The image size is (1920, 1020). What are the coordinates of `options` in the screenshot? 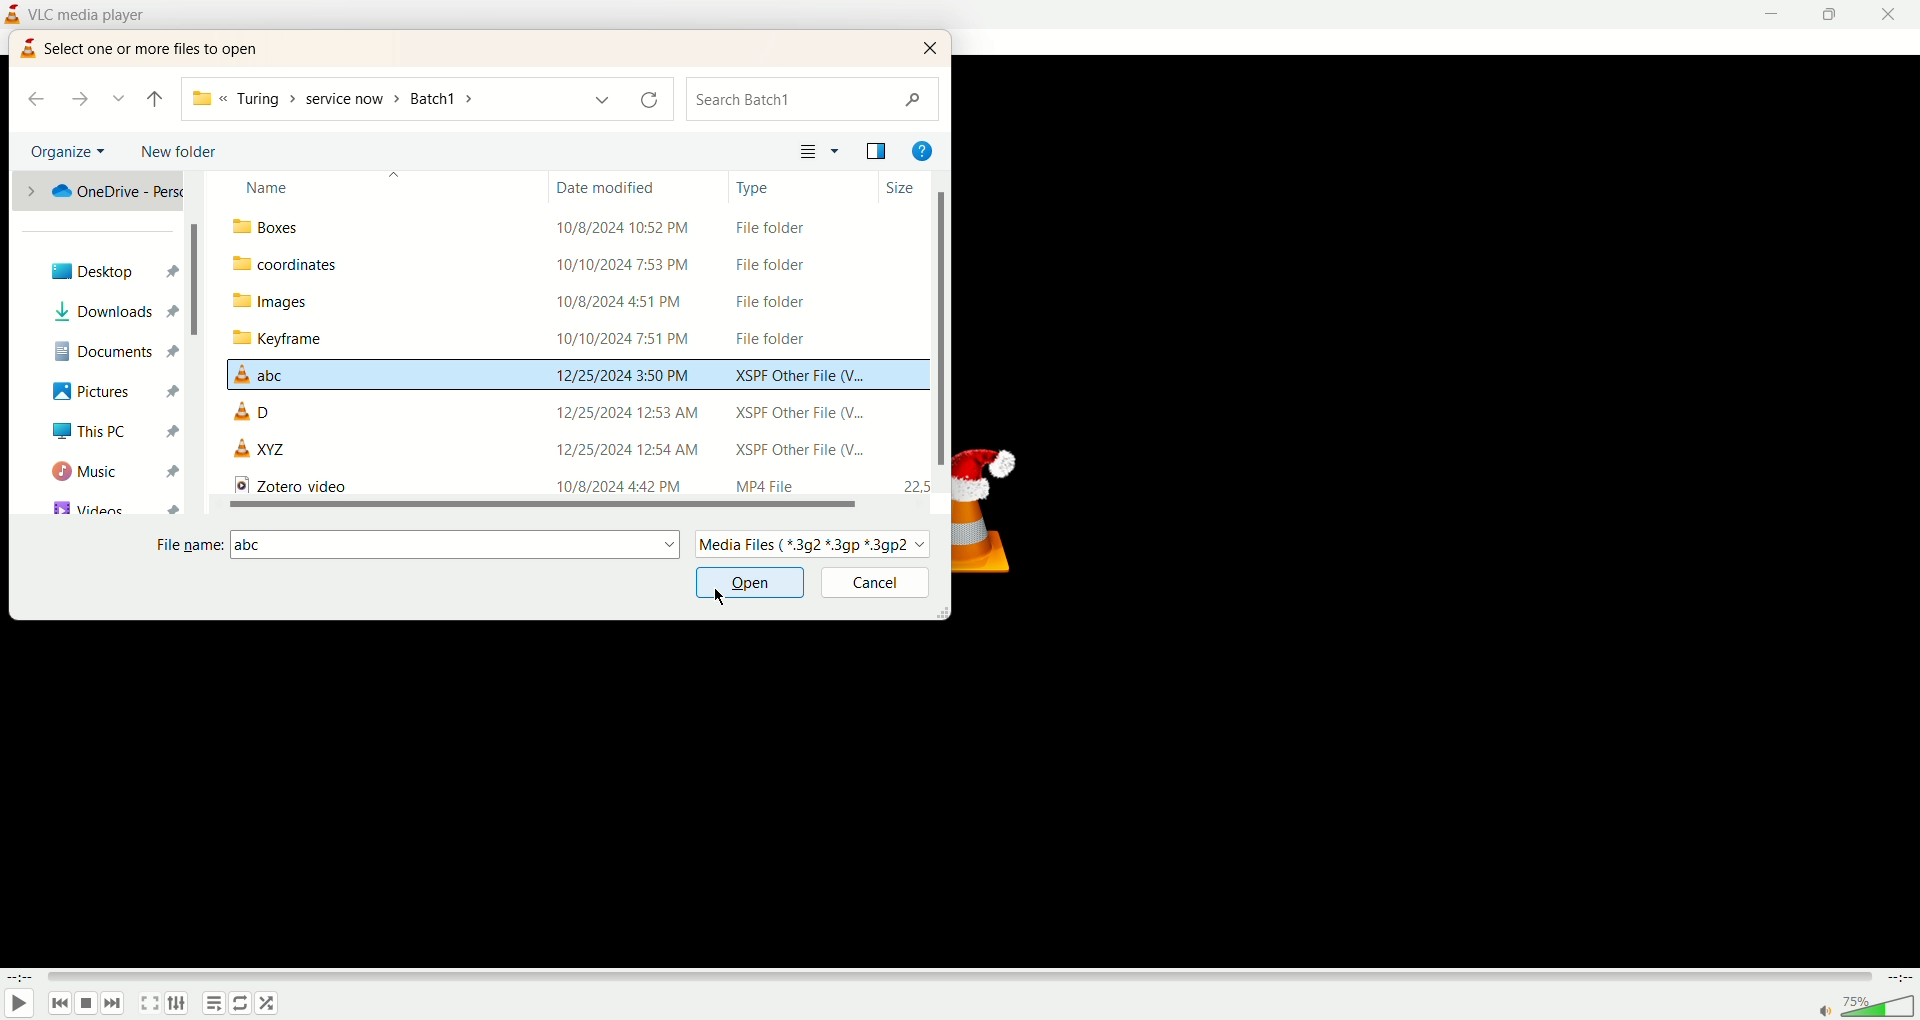 It's located at (837, 151).